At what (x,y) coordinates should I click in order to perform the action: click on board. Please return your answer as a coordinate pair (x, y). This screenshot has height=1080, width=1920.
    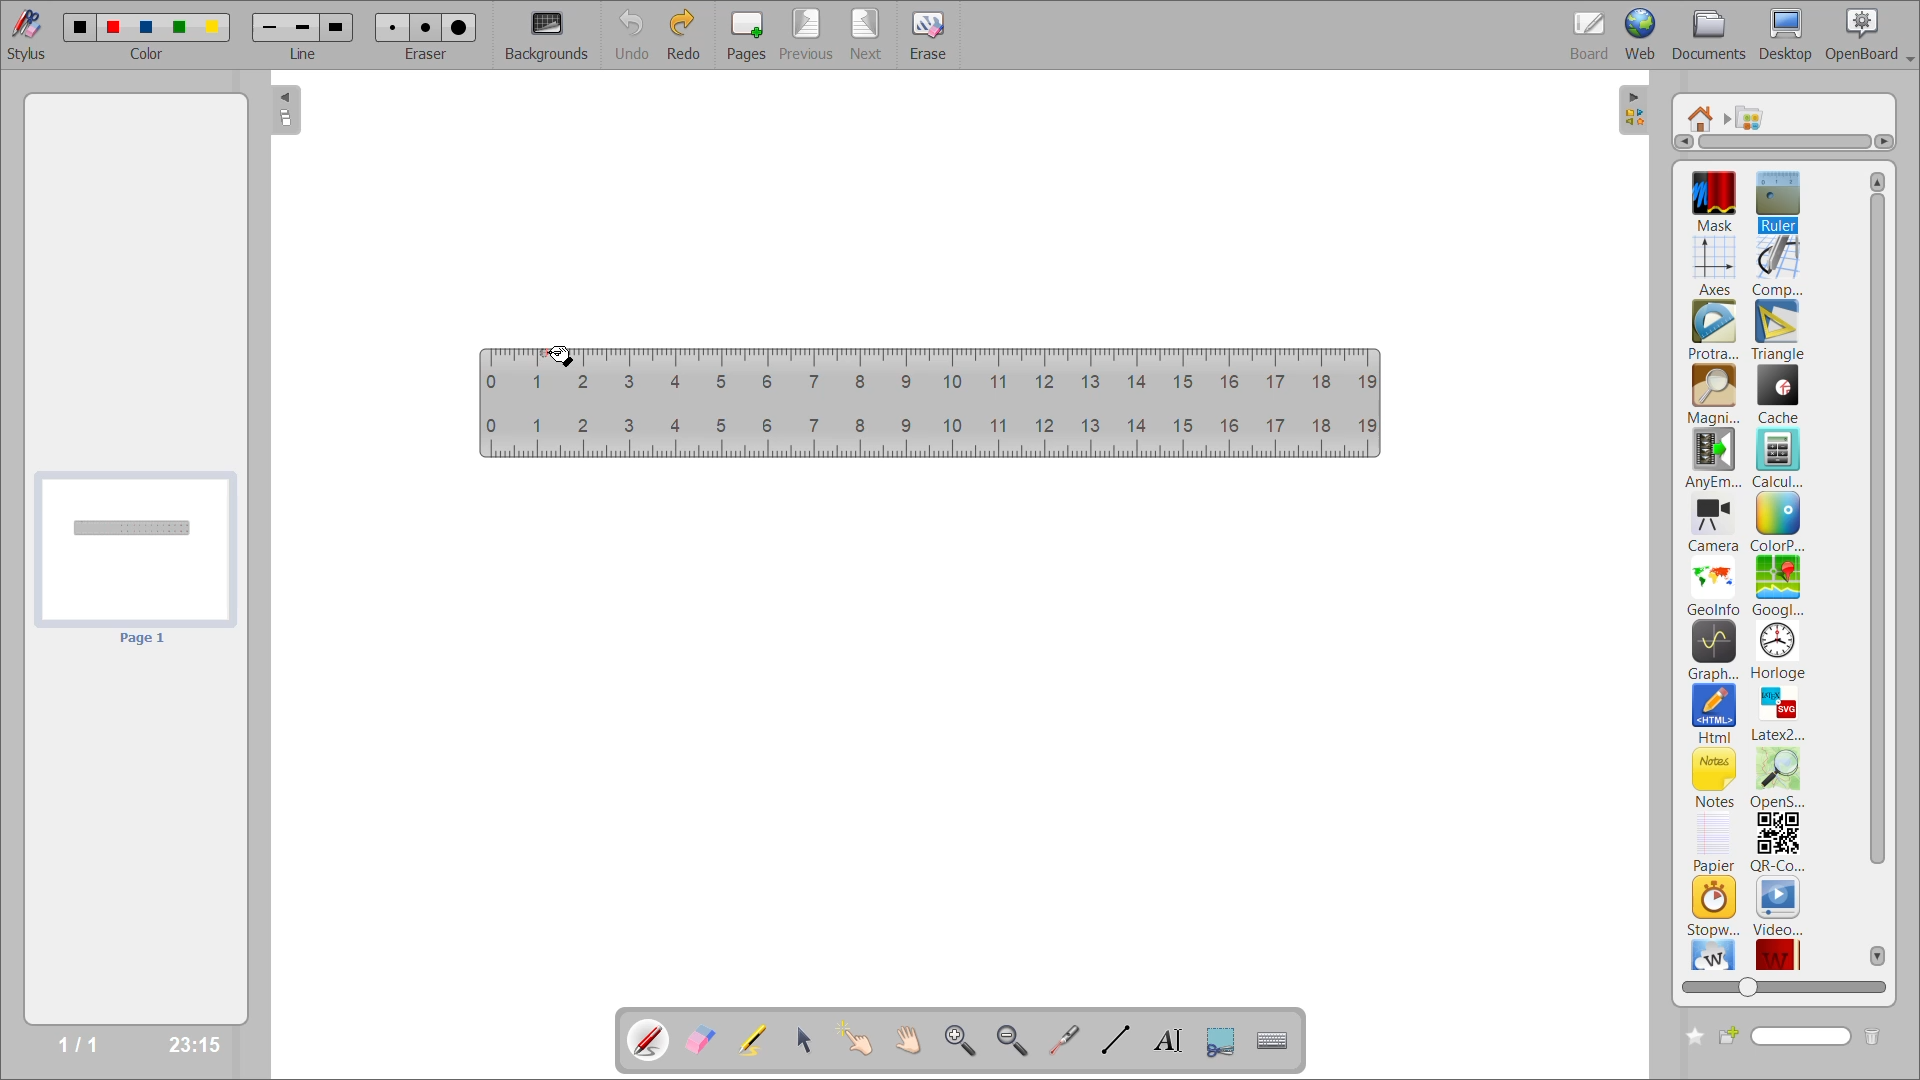
    Looking at the image, I should click on (1593, 34).